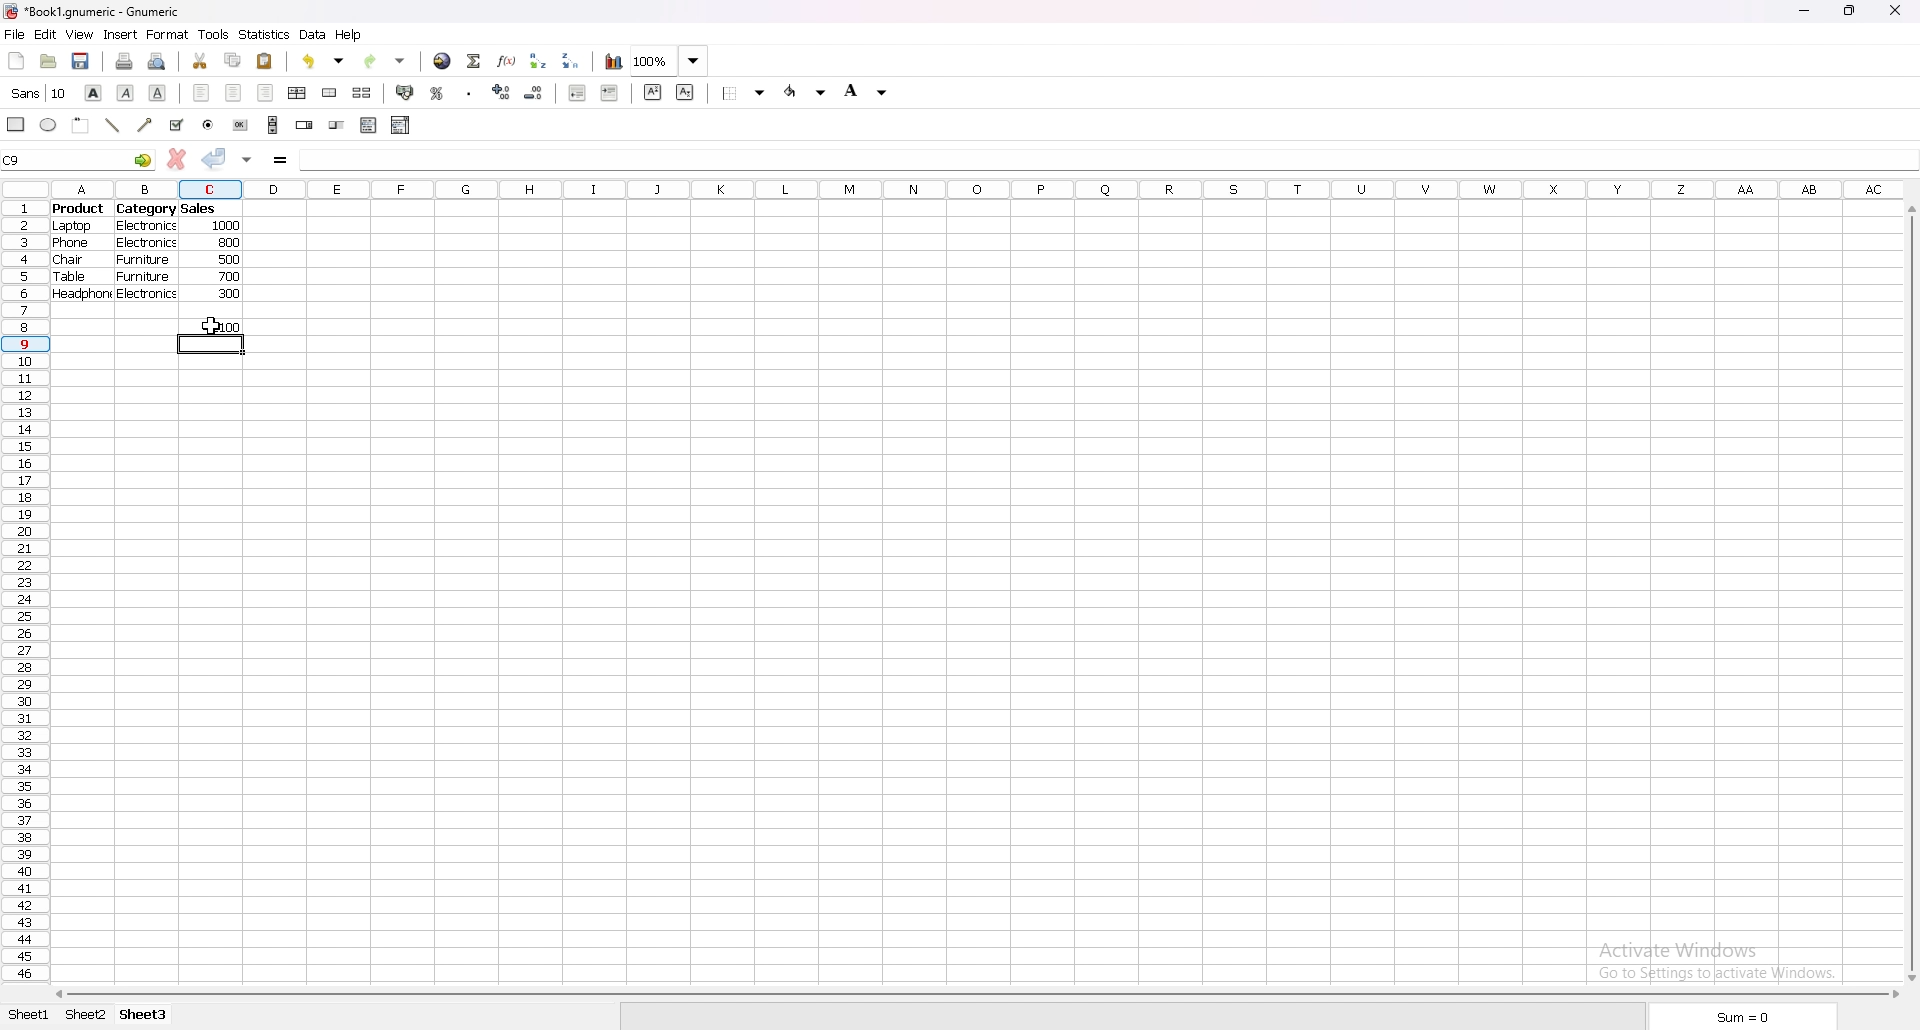 The height and width of the screenshot is (1030, 1920). Describe the element at coordinates (202, 93) in the screenshot. I see `left align` at that location.